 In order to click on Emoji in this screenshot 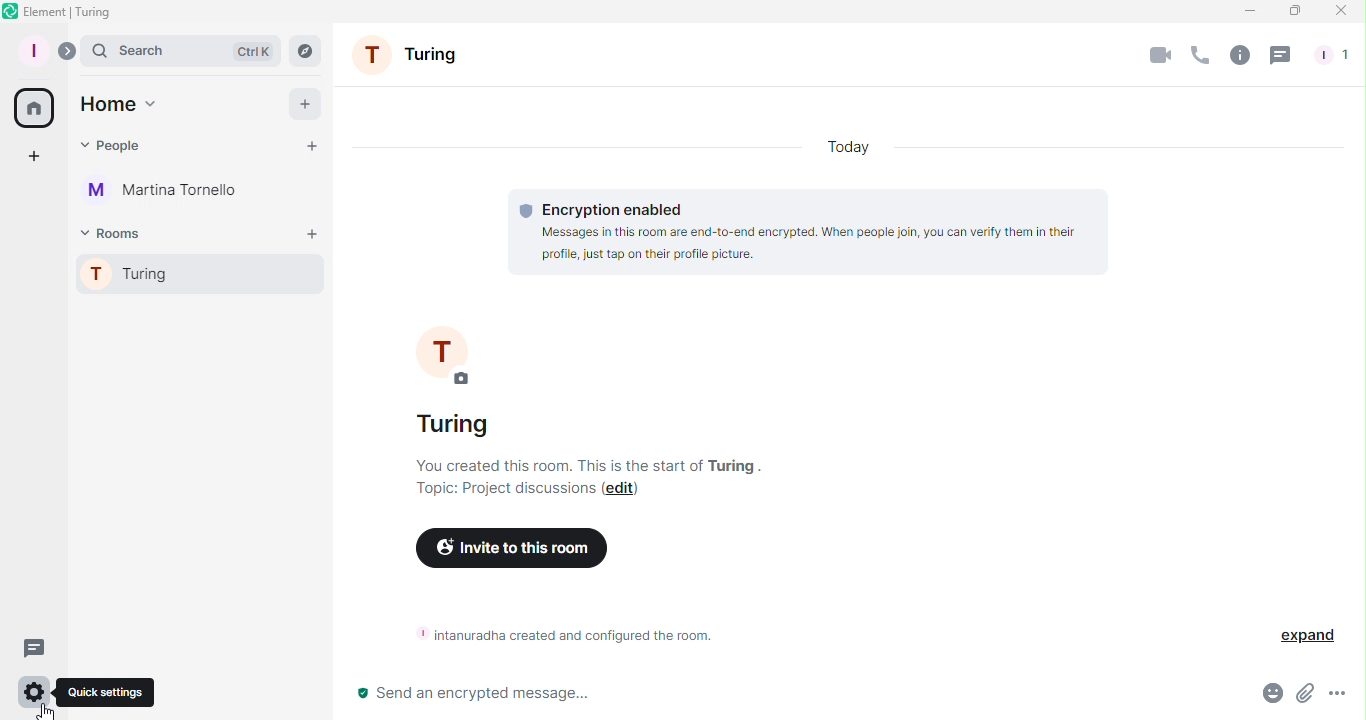, I will do `click(1268, 696)`.